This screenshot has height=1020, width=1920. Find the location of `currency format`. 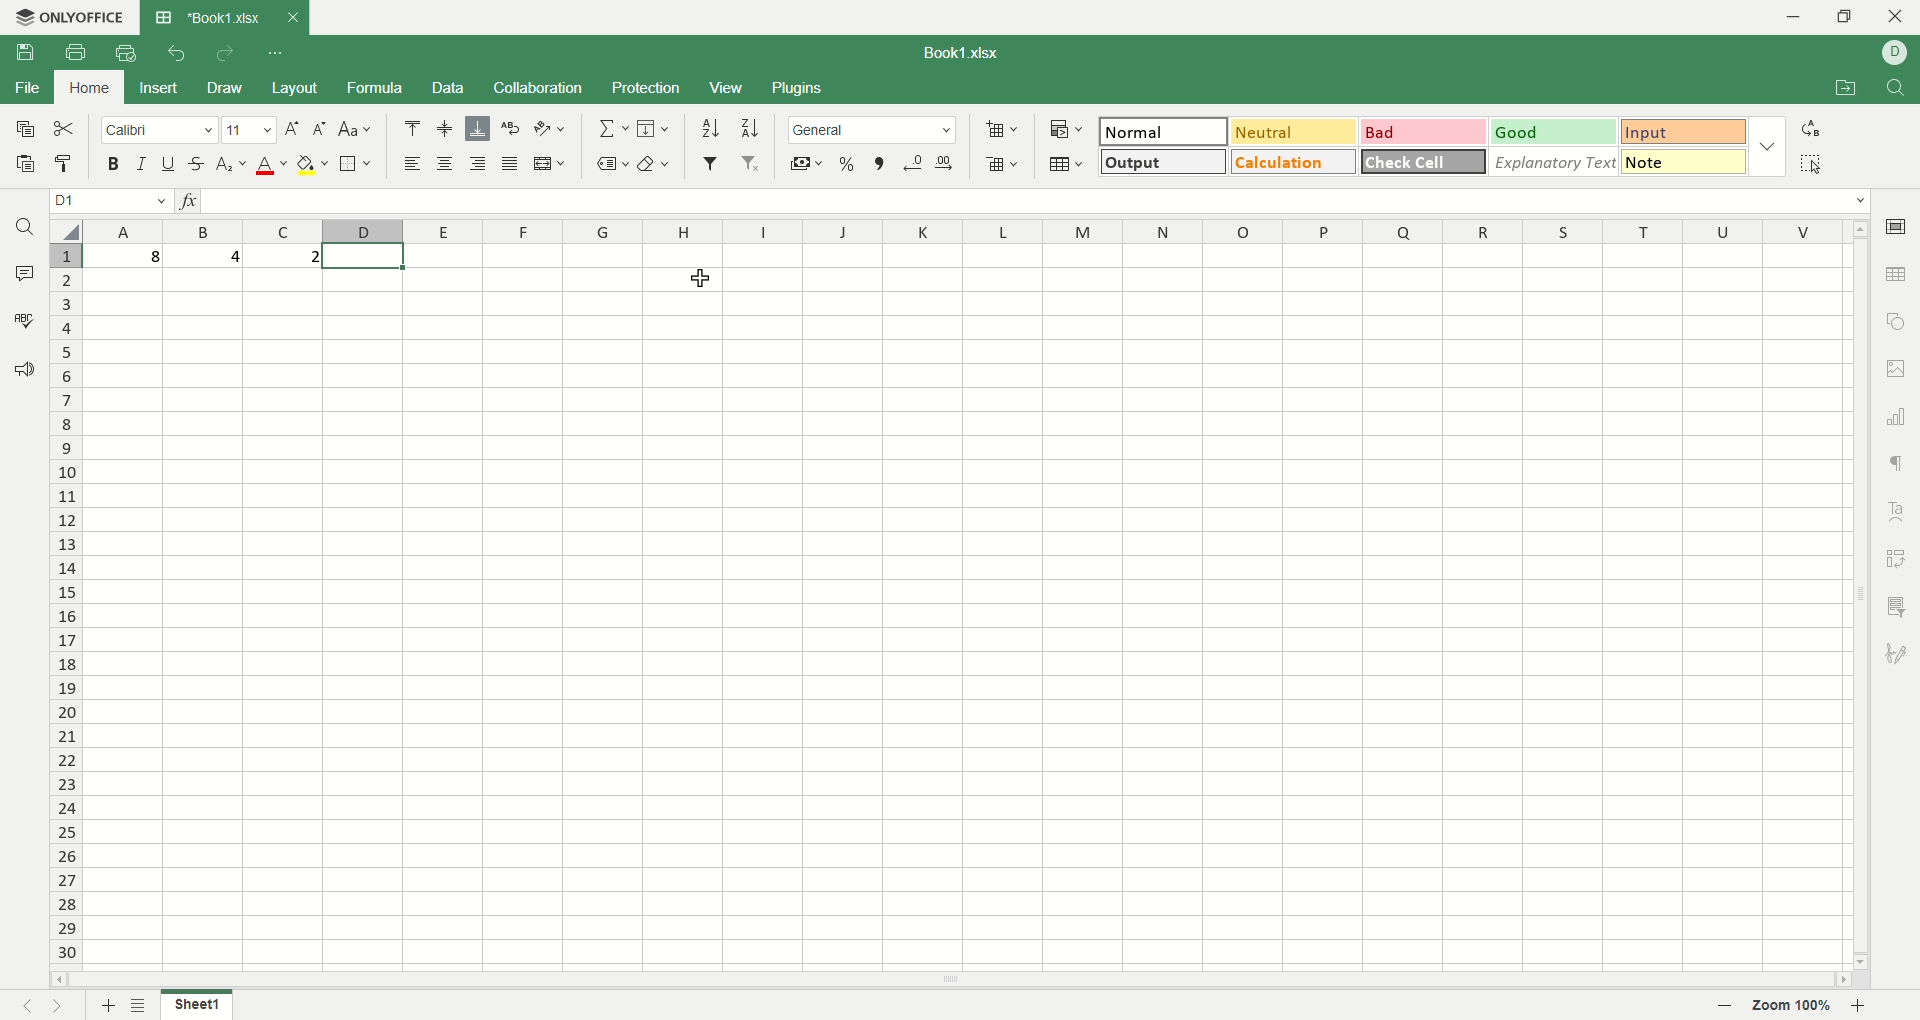

currency format is located at coordinates (804, 164).